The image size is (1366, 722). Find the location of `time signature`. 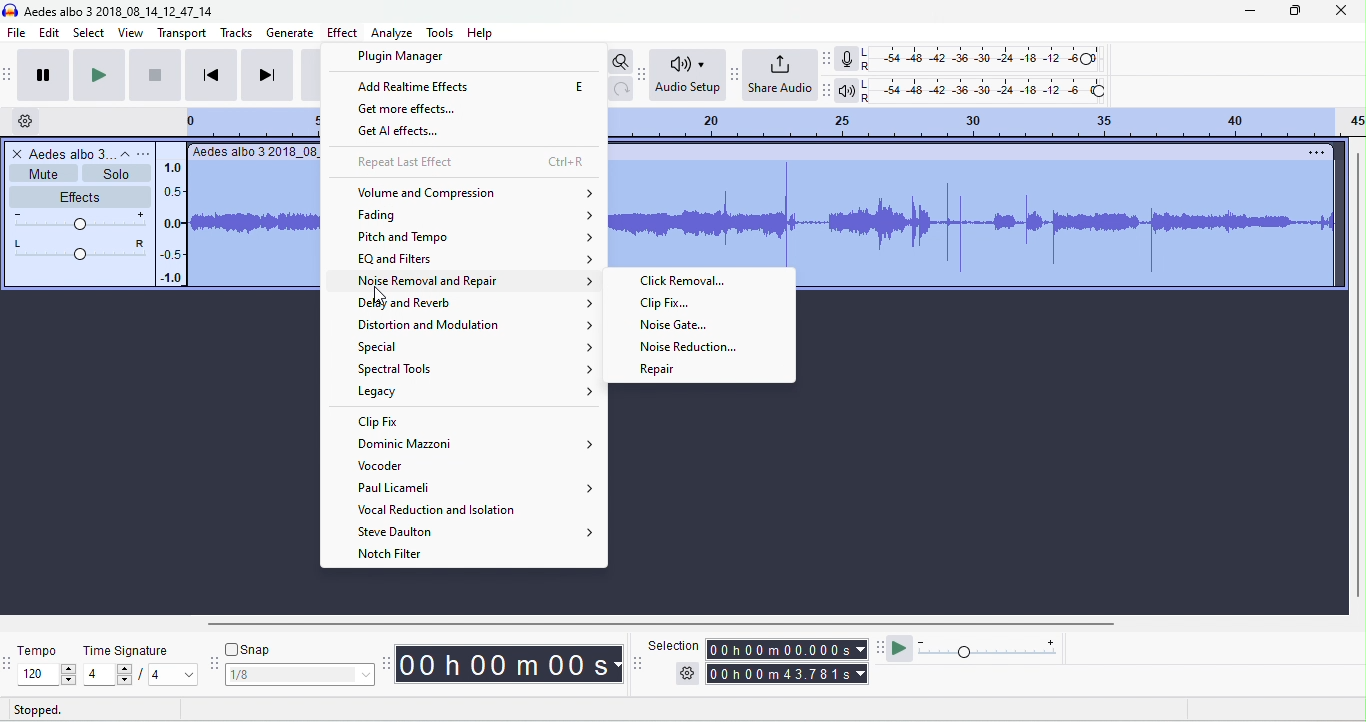

time signature is located at coordinates (127, 650).